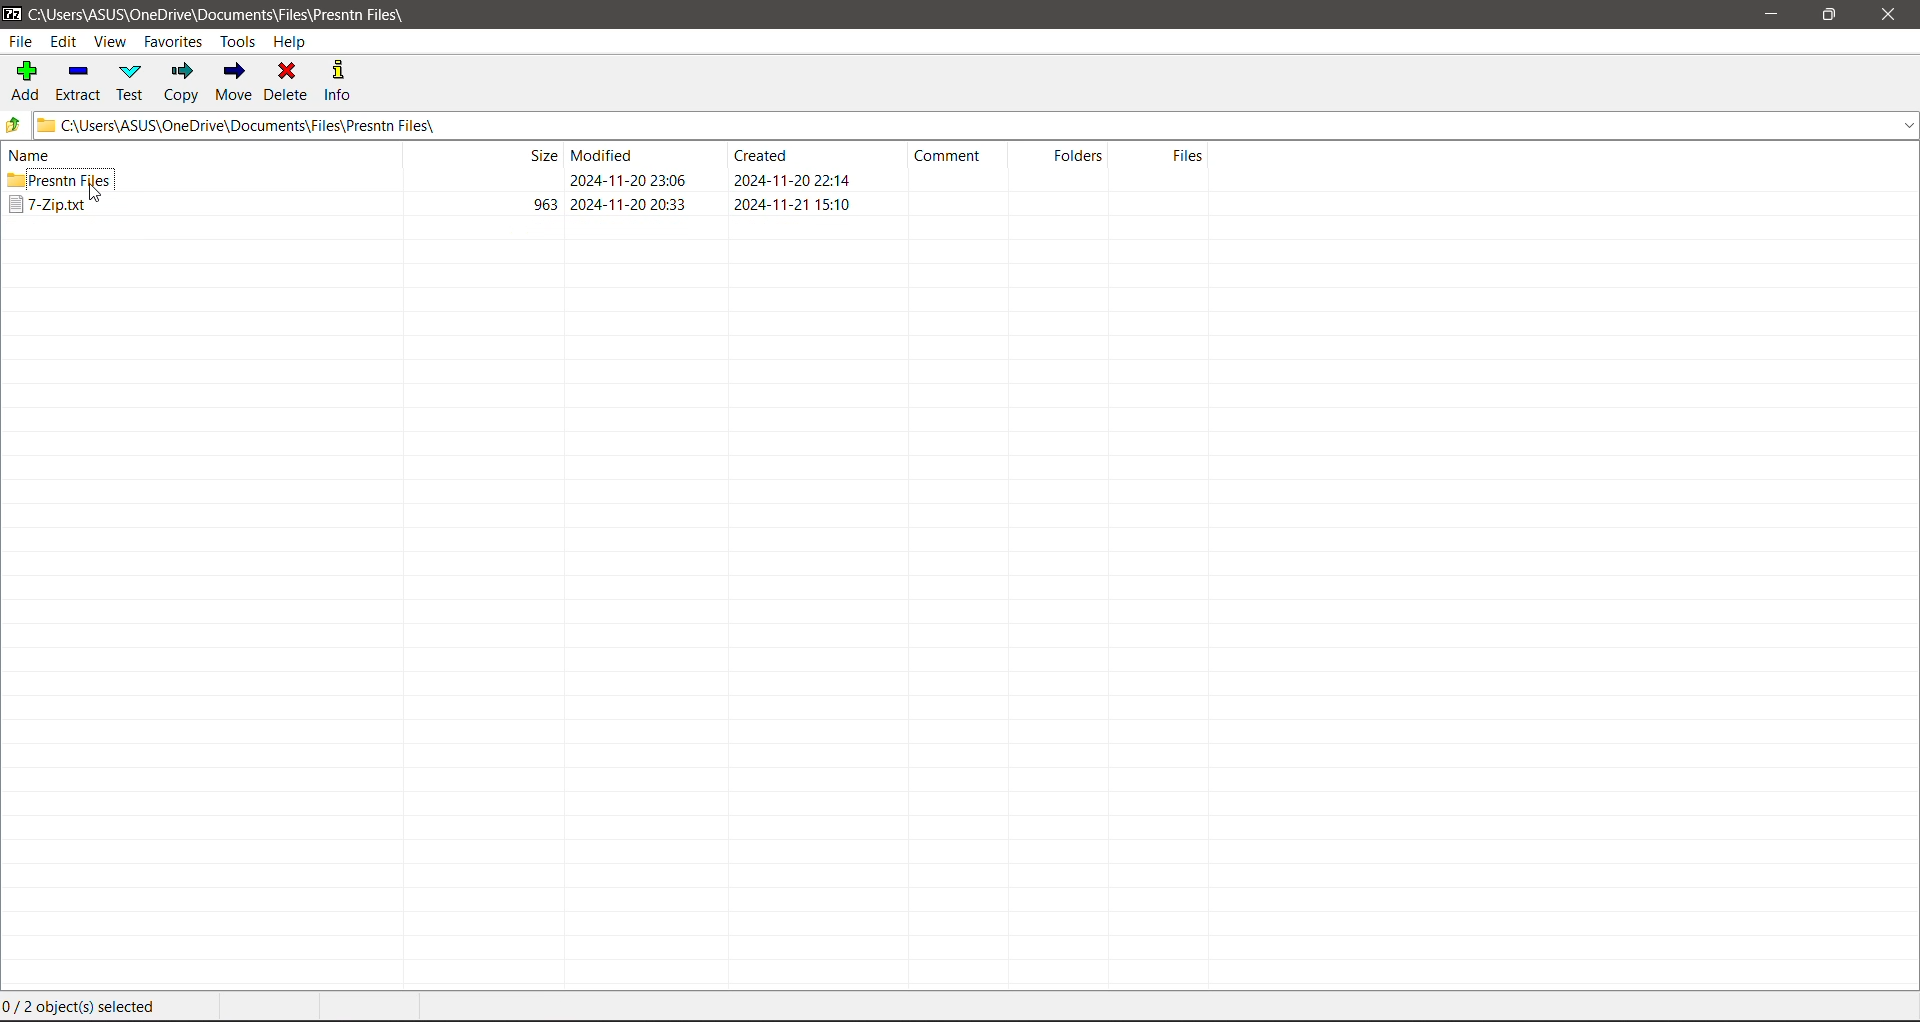 Image resolution: width=1920 pixels, height=1022 pixels. What do you see at coordinates (13, 125) in the screenshot?
I see `Move Up one level` at bounding box center [13, 125].